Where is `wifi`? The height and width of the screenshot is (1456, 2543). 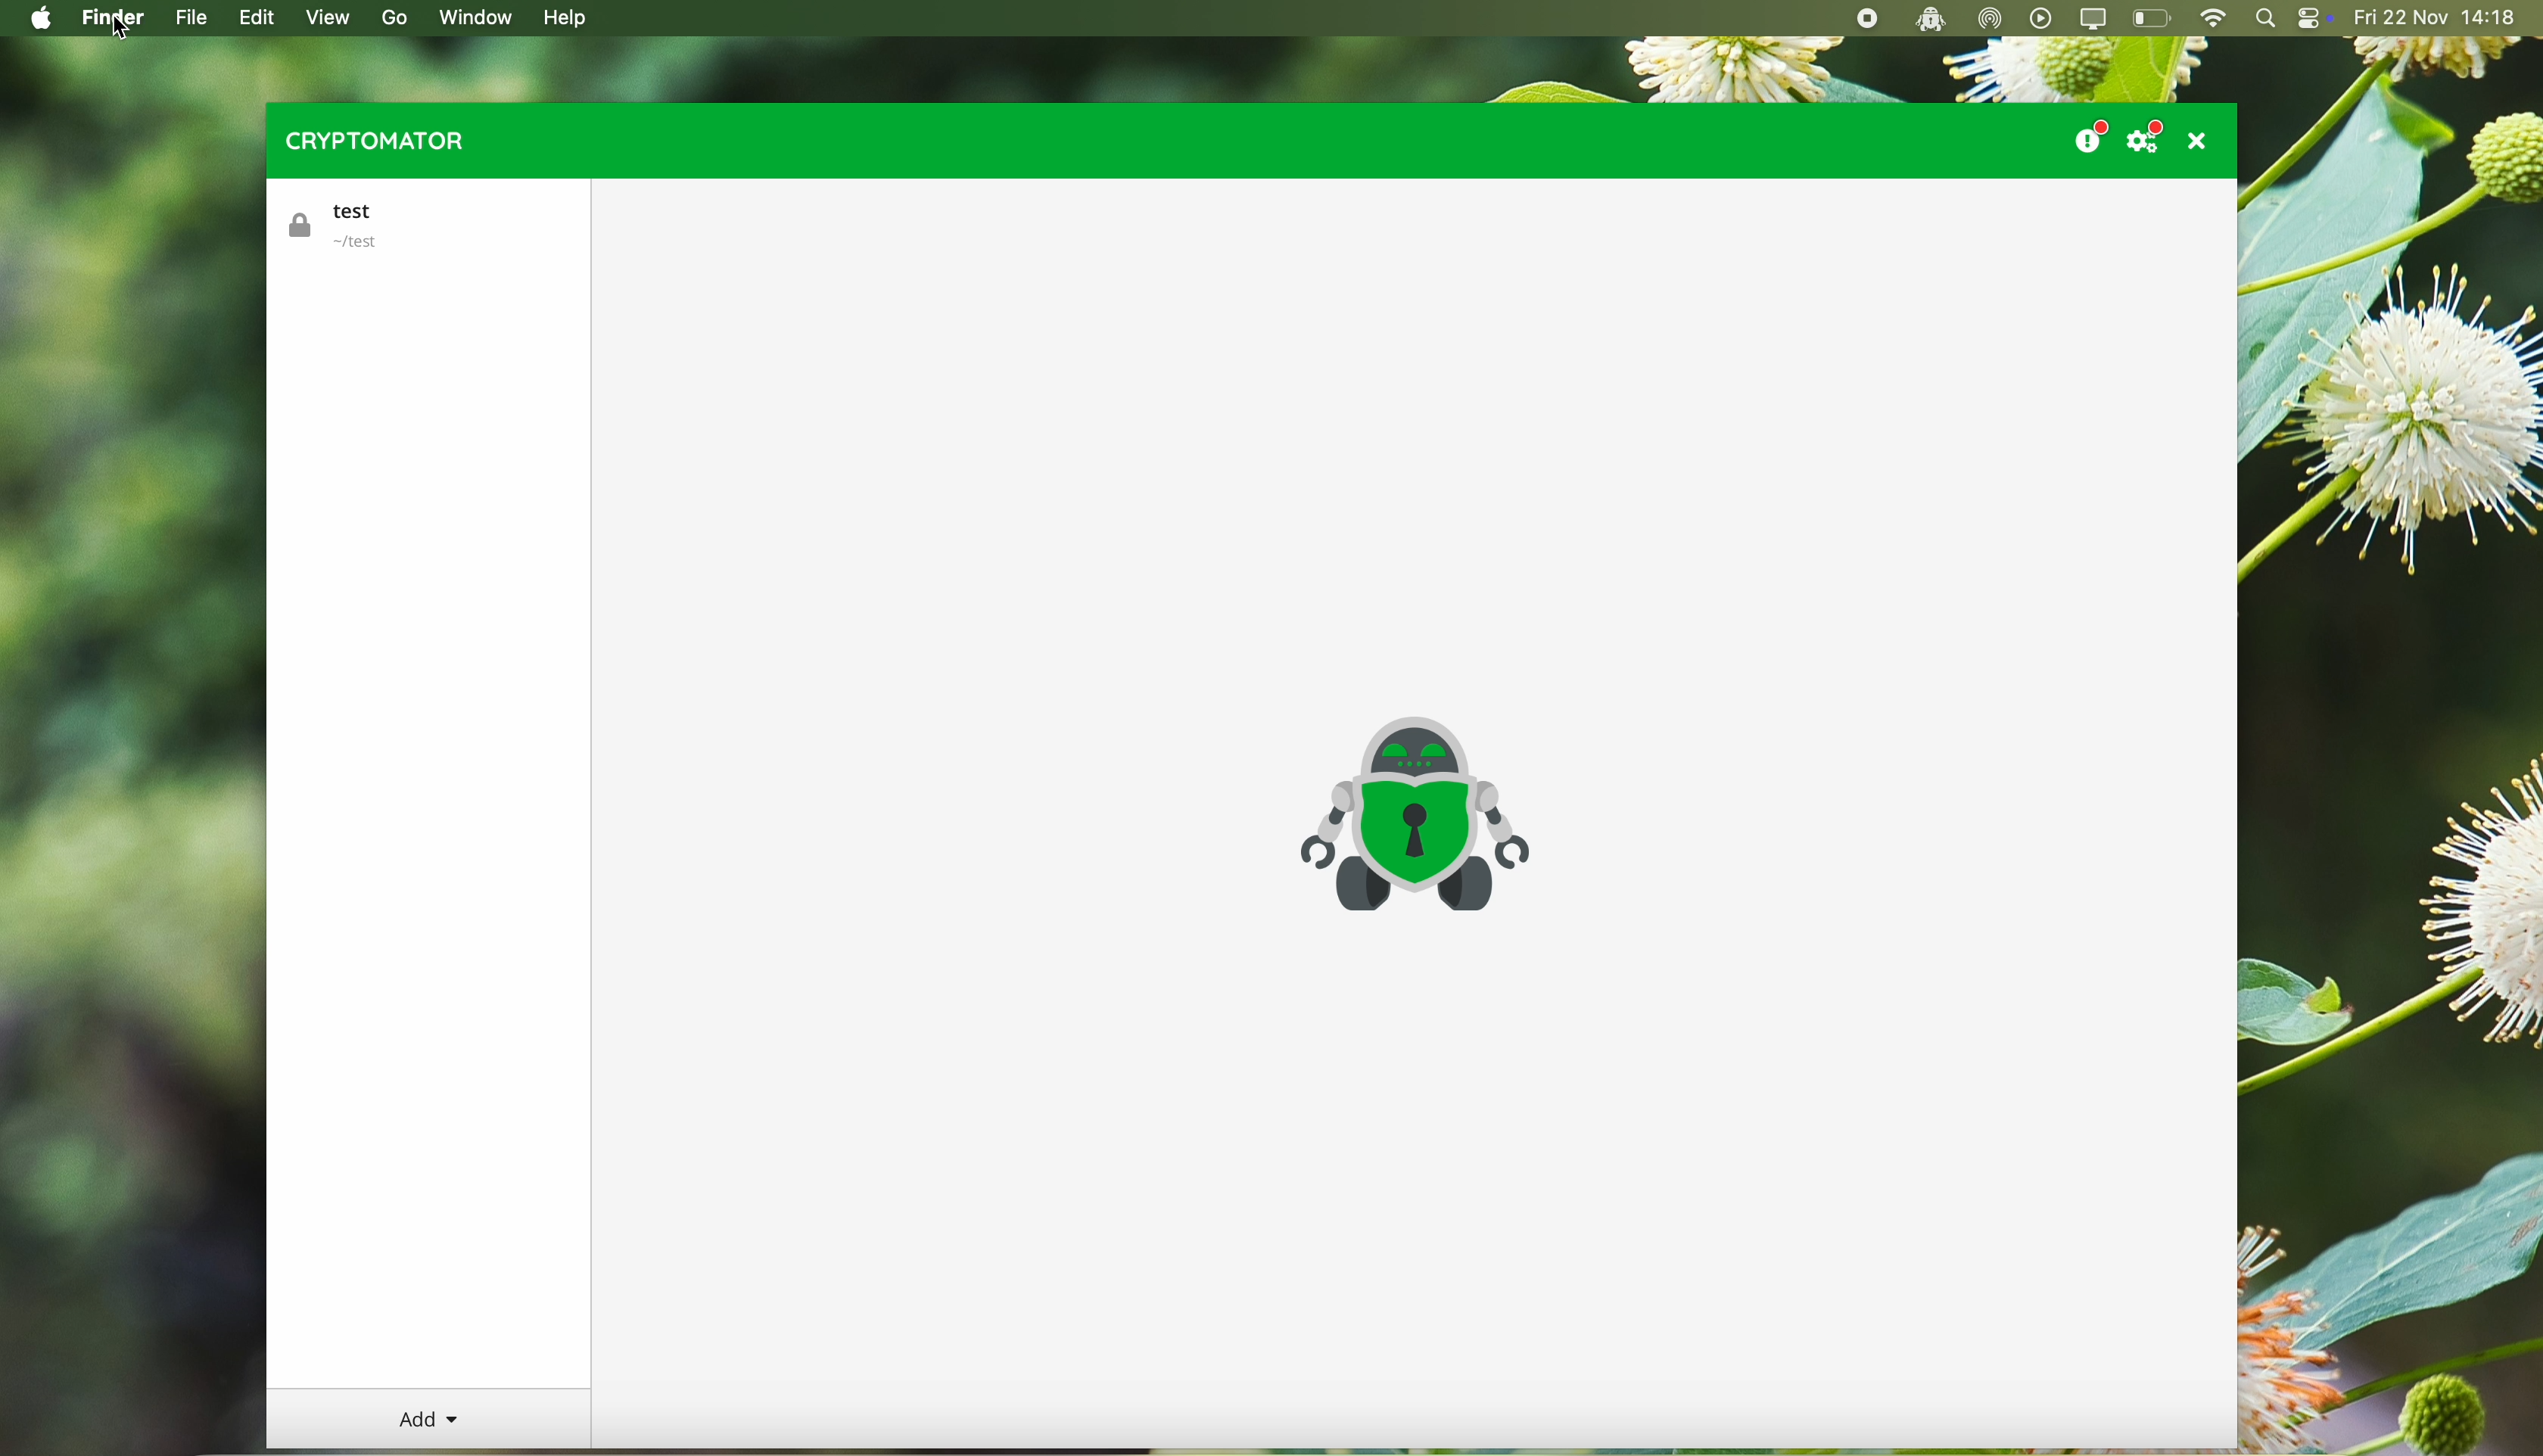 wifi is located at coordinates (2212, 19).